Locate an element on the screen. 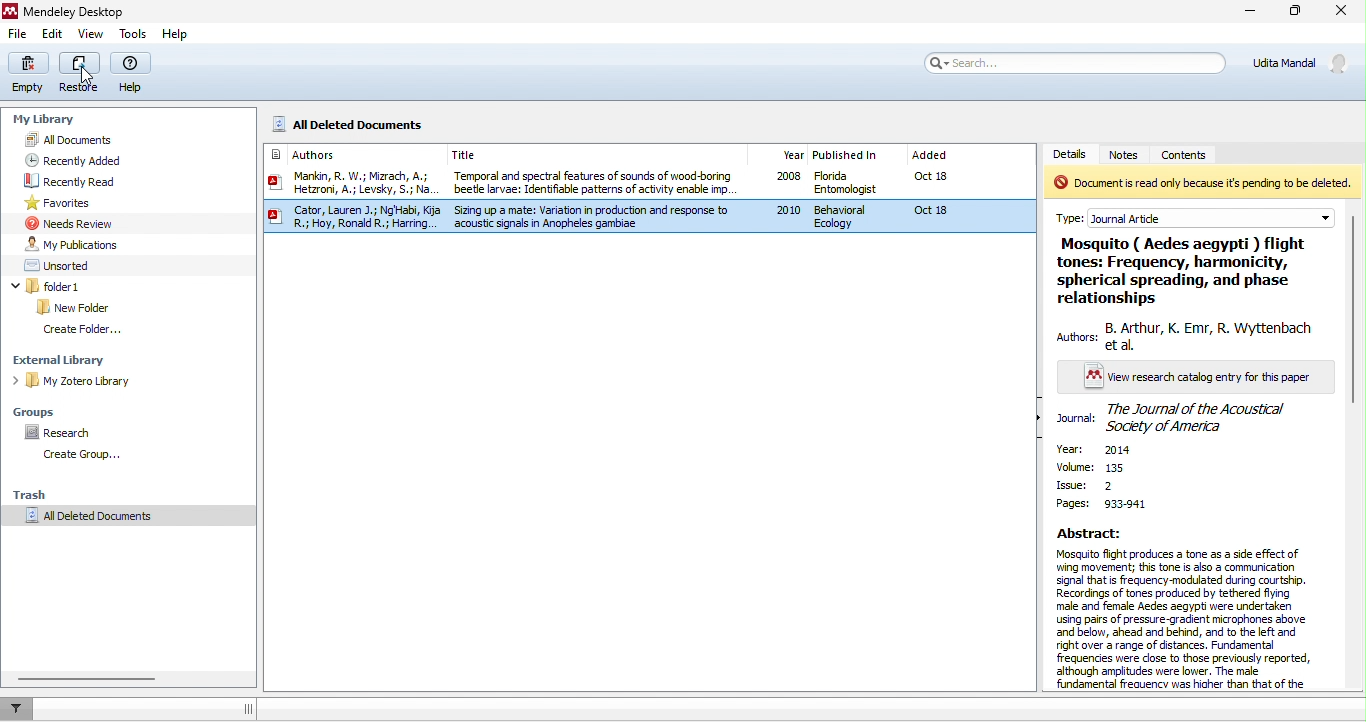 This screenshot has height=722, width=1366. all deleted documents is located at coordinates (122, 521).